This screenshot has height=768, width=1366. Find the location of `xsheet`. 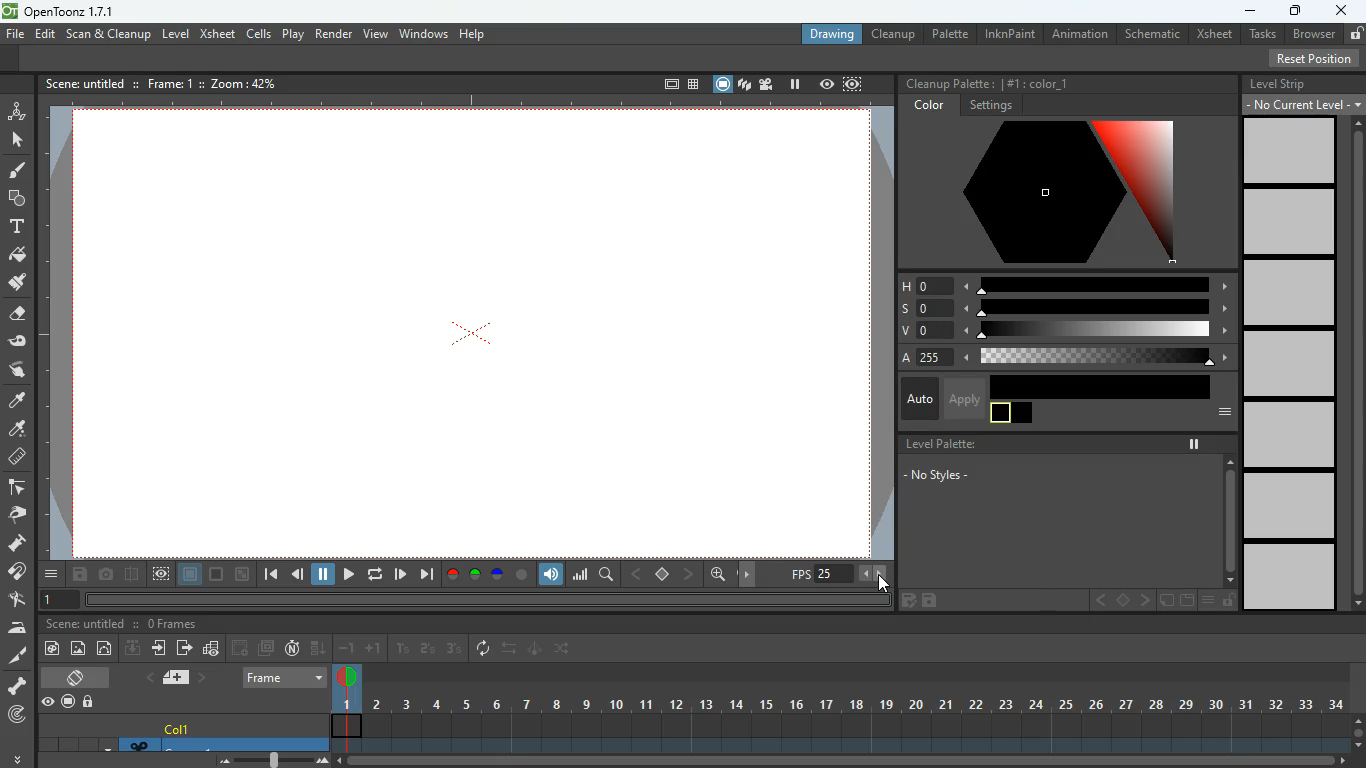

xsheet is located at coordinates (216, 35).